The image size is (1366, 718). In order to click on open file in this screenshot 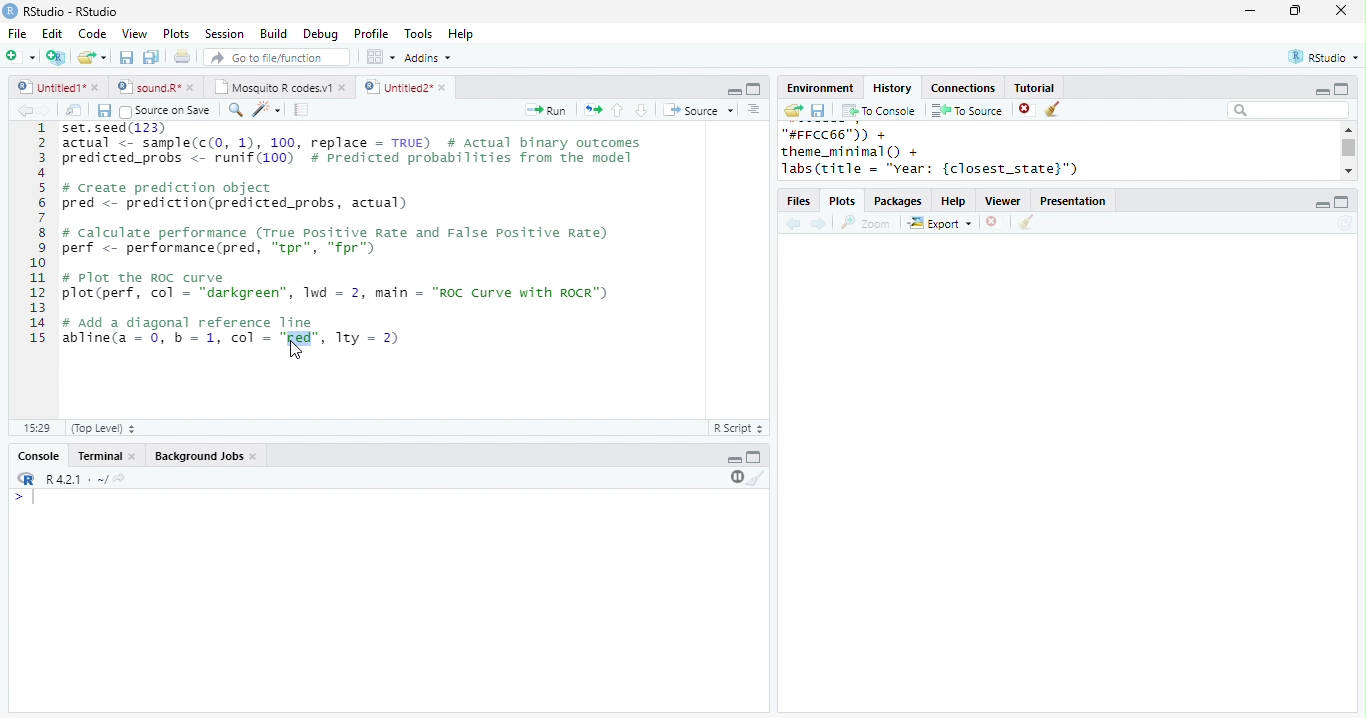, I will do `click(92, 57)`.